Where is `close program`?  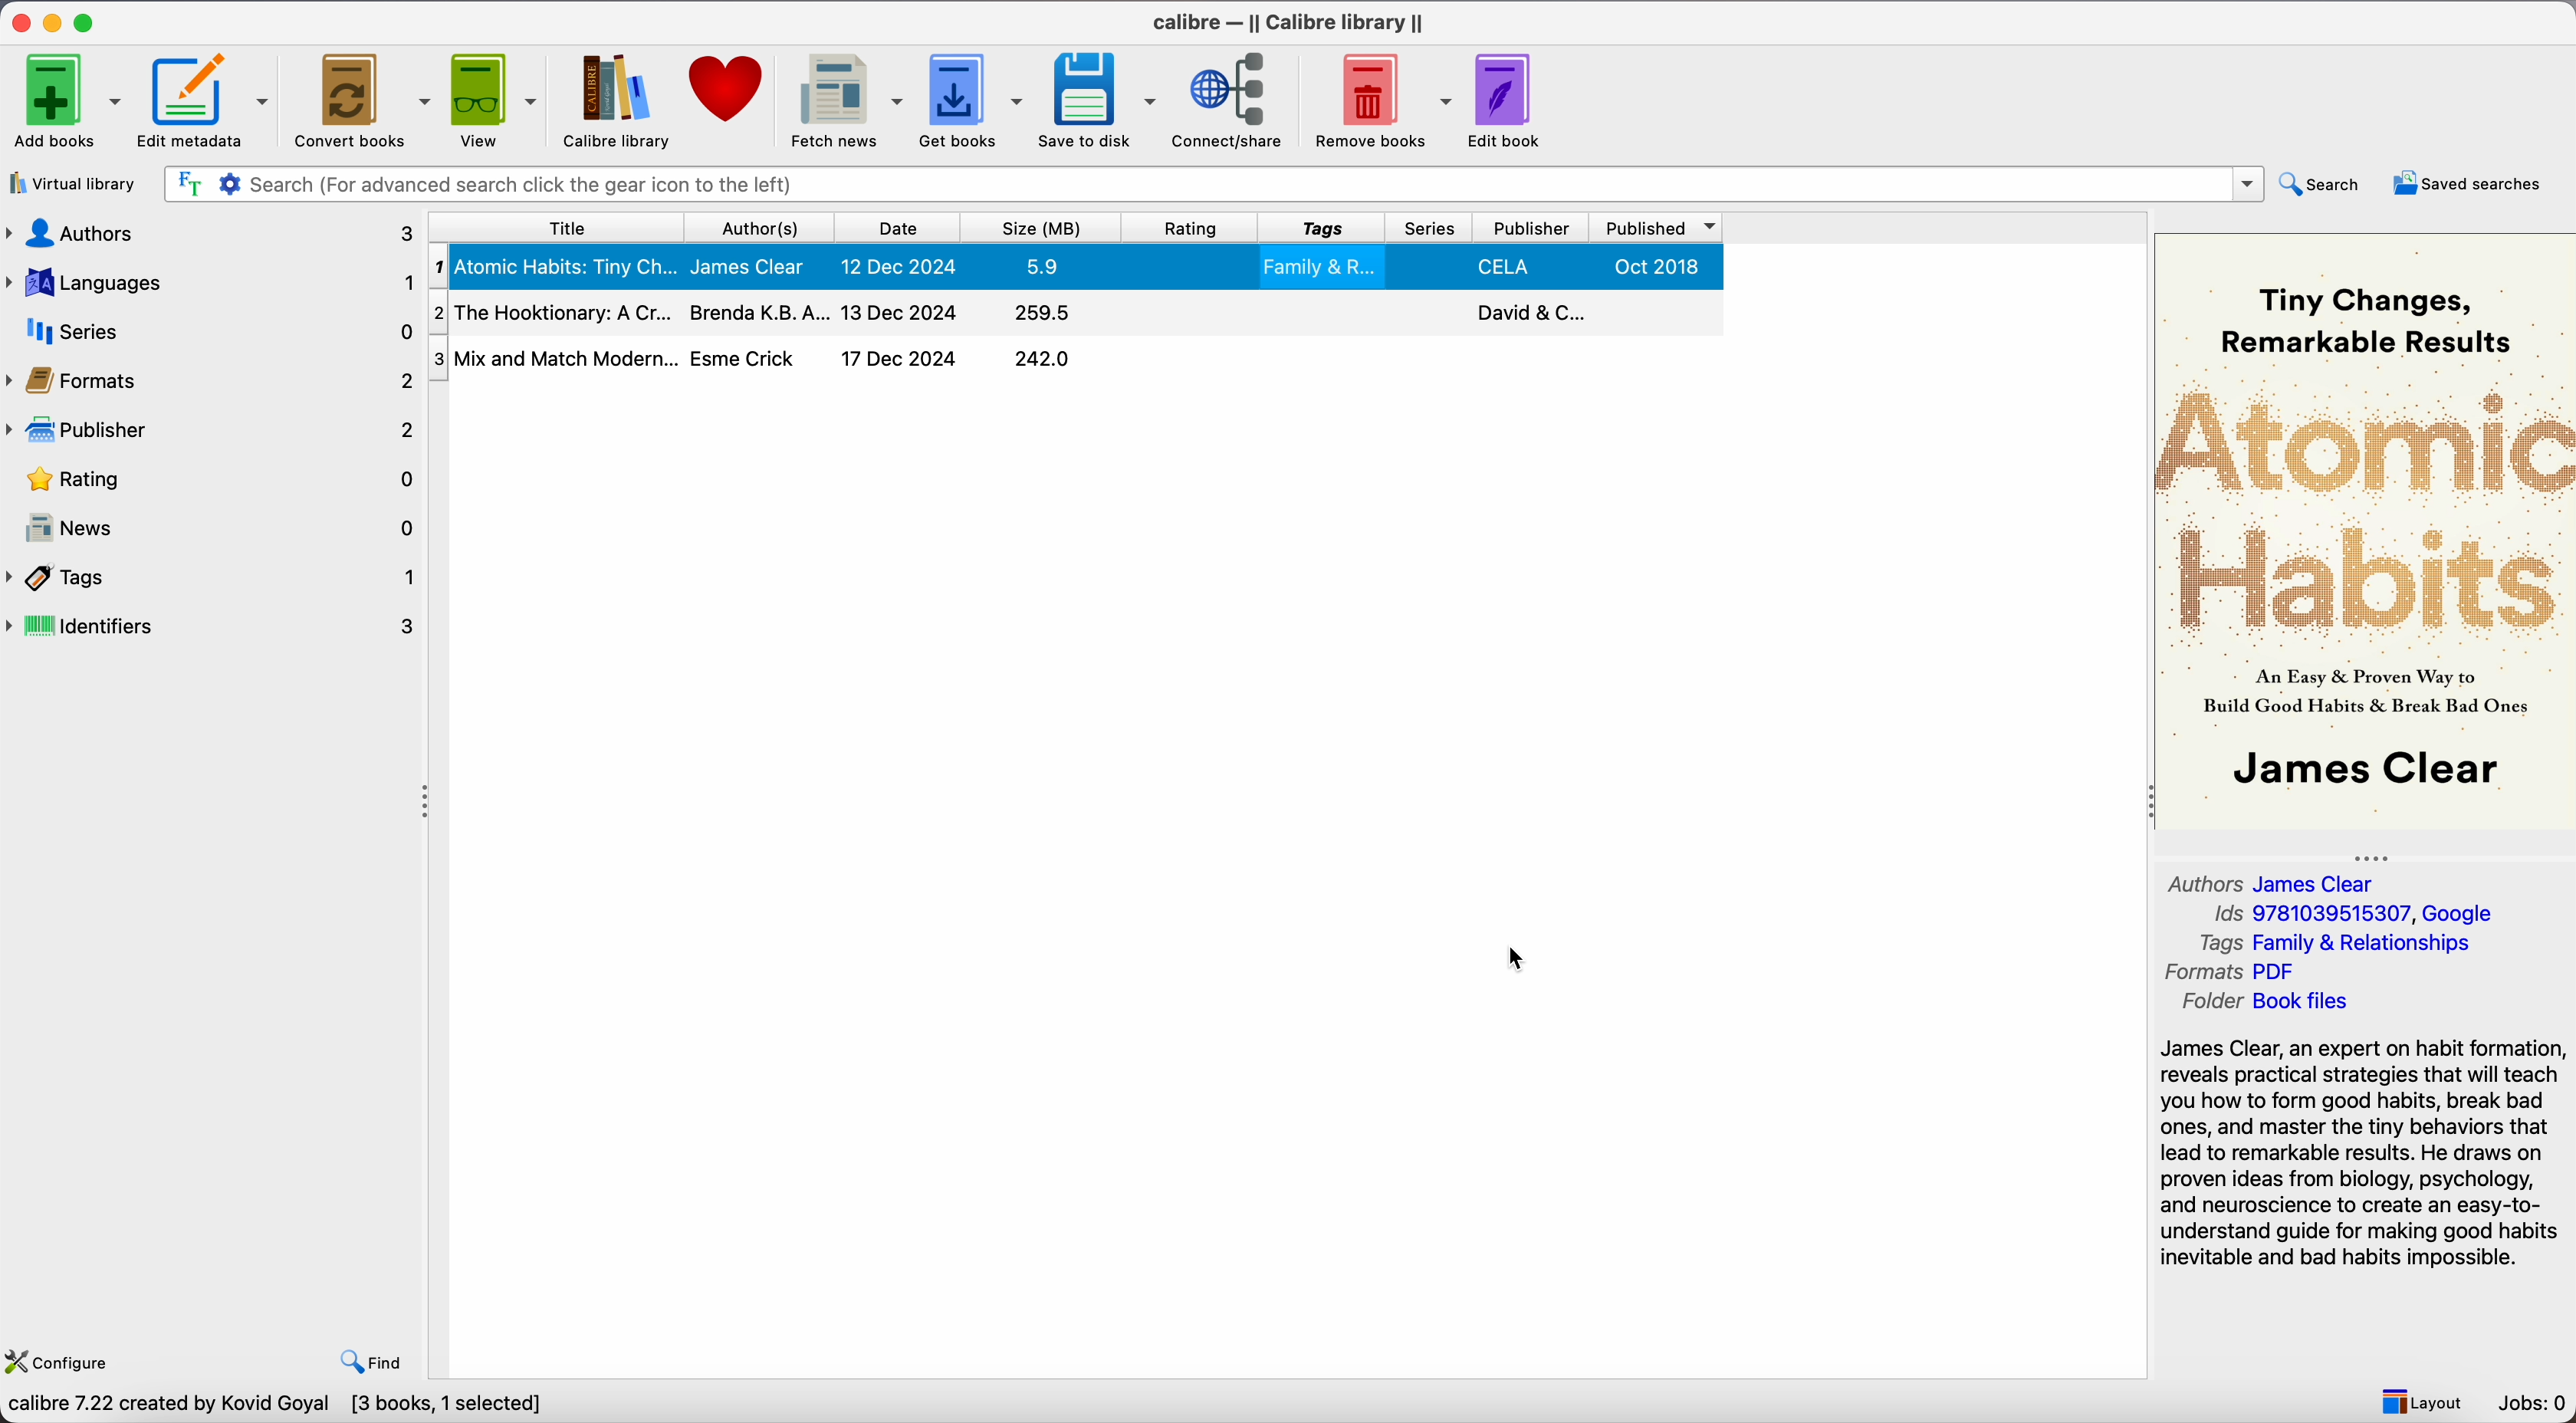 close program is located at coordinates (21, 21).